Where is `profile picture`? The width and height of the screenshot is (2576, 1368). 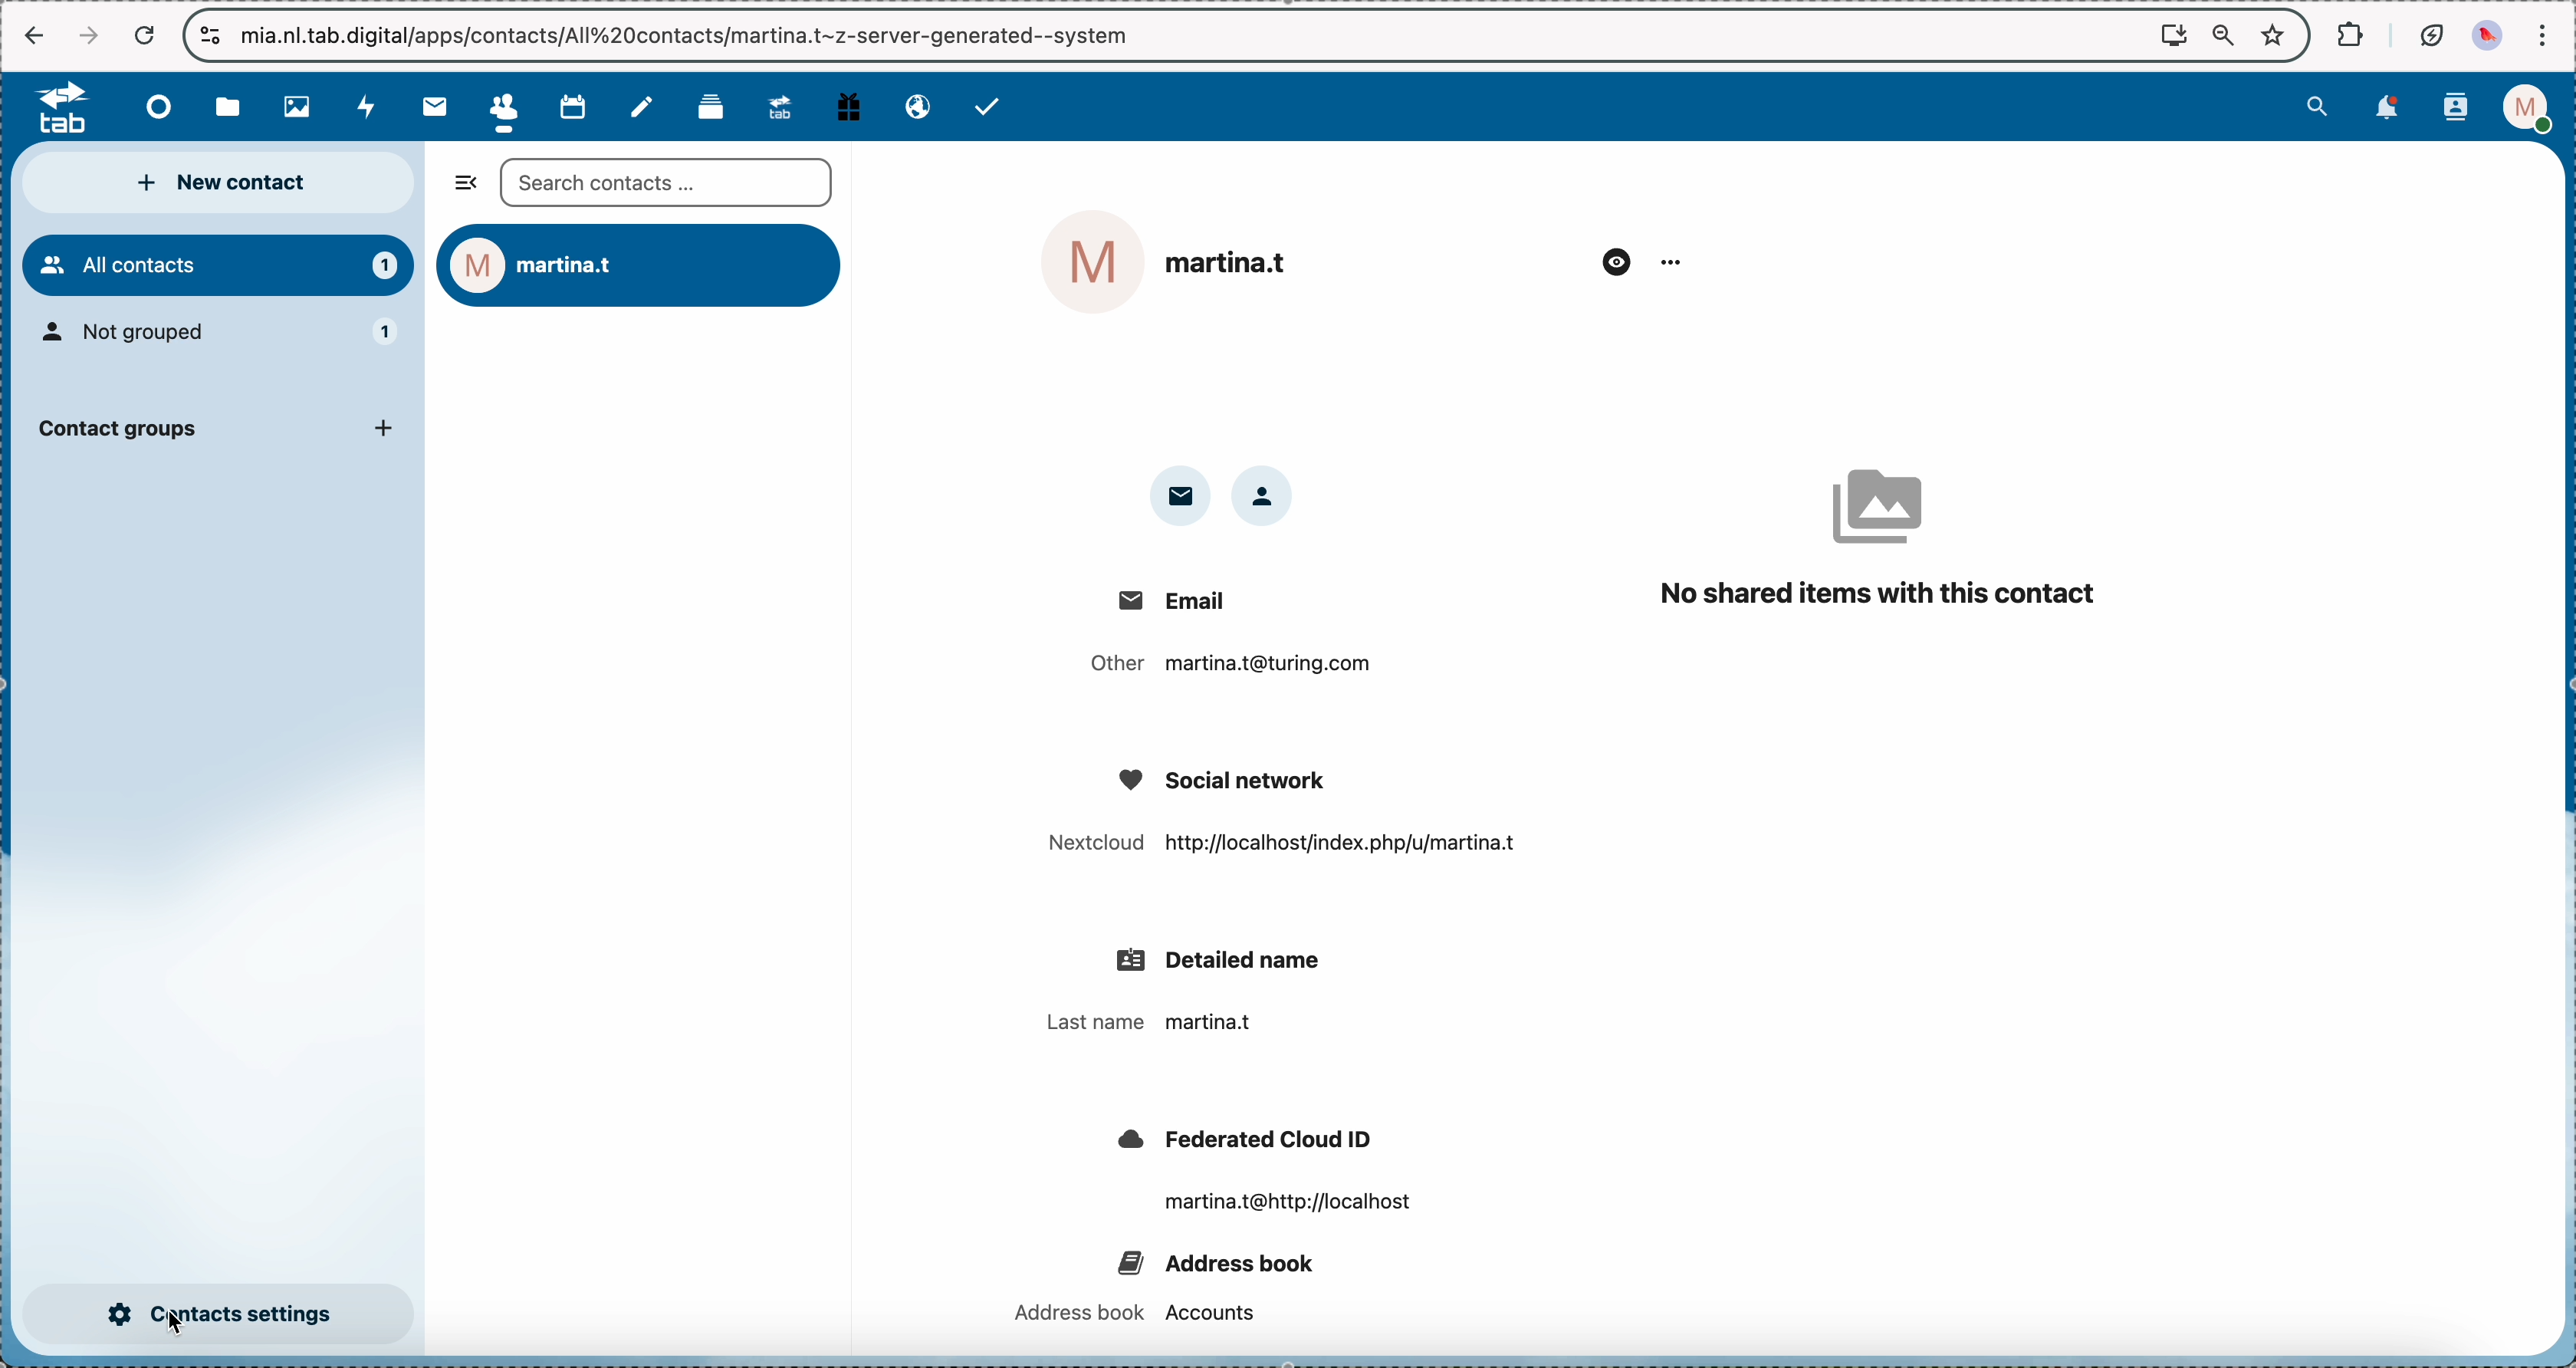
profile picture is located at coordinates (2487, 34).